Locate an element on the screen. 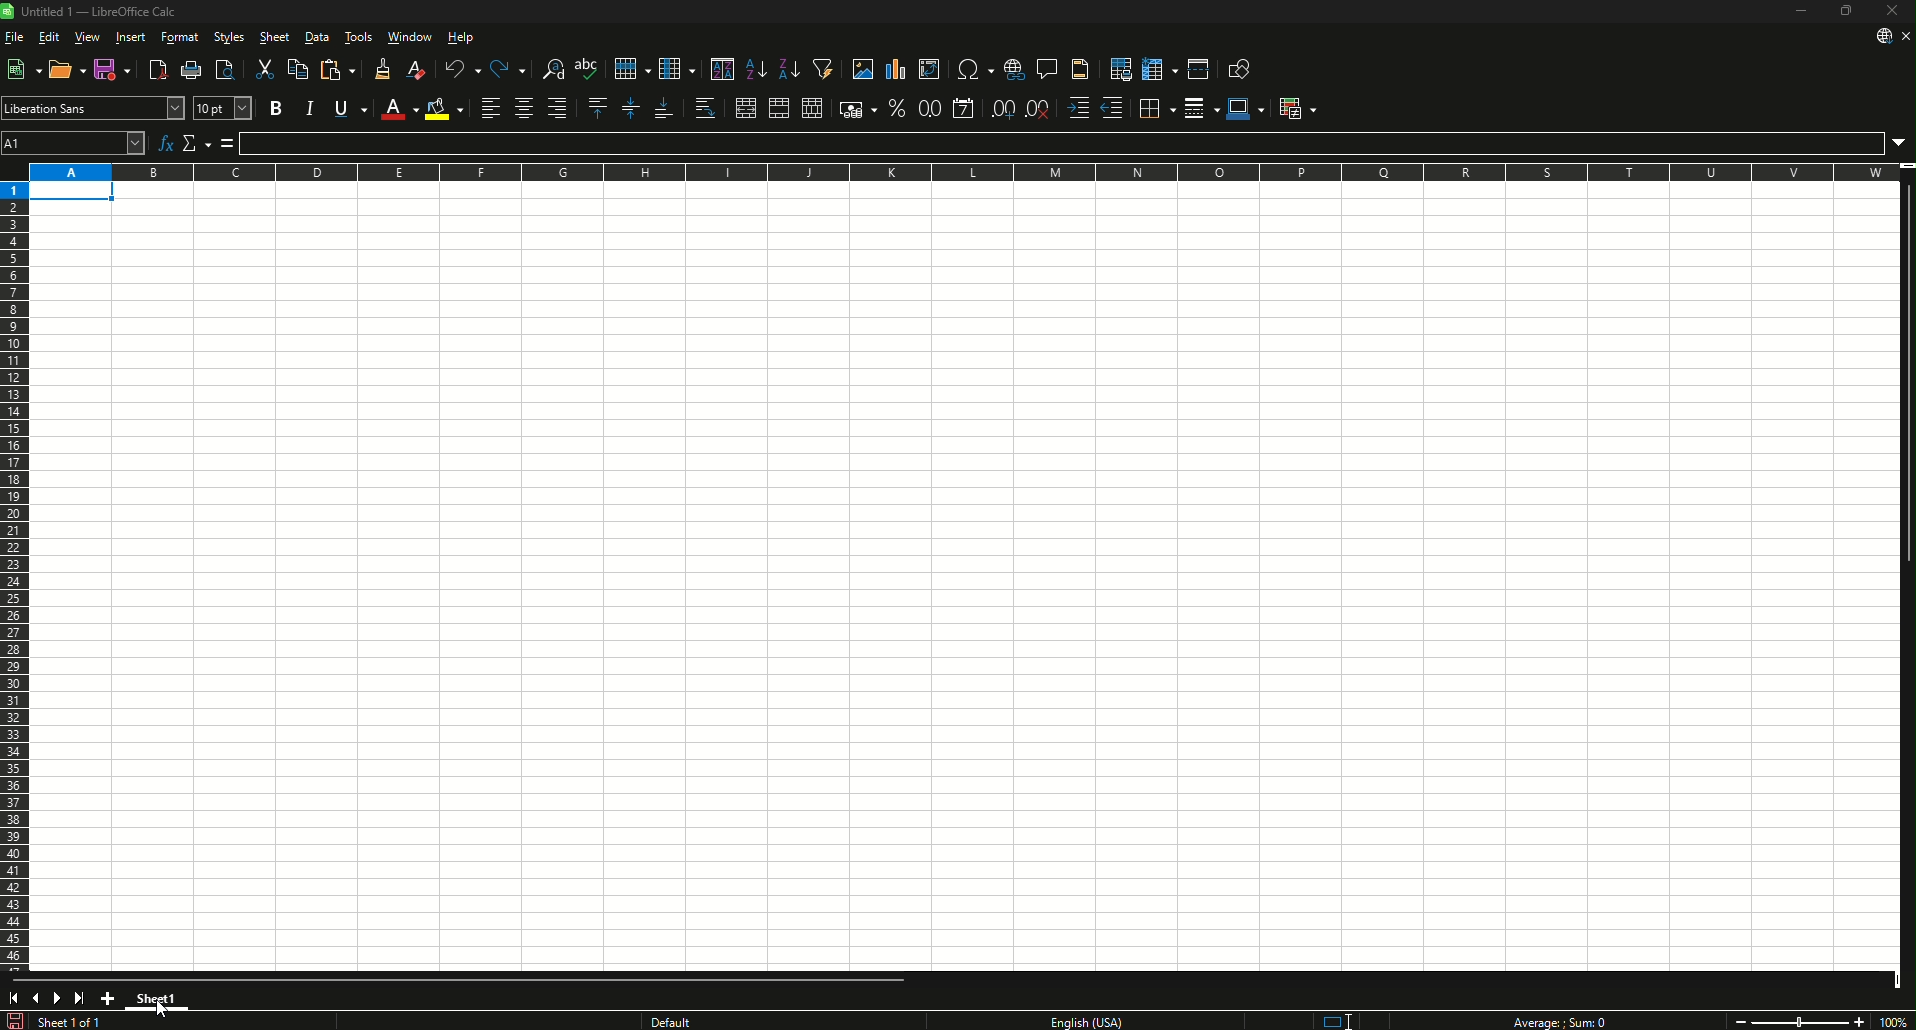 The width and height of the screenshot is (1916, 1030). Zoom slider is located at coordinates (1800, 1021).